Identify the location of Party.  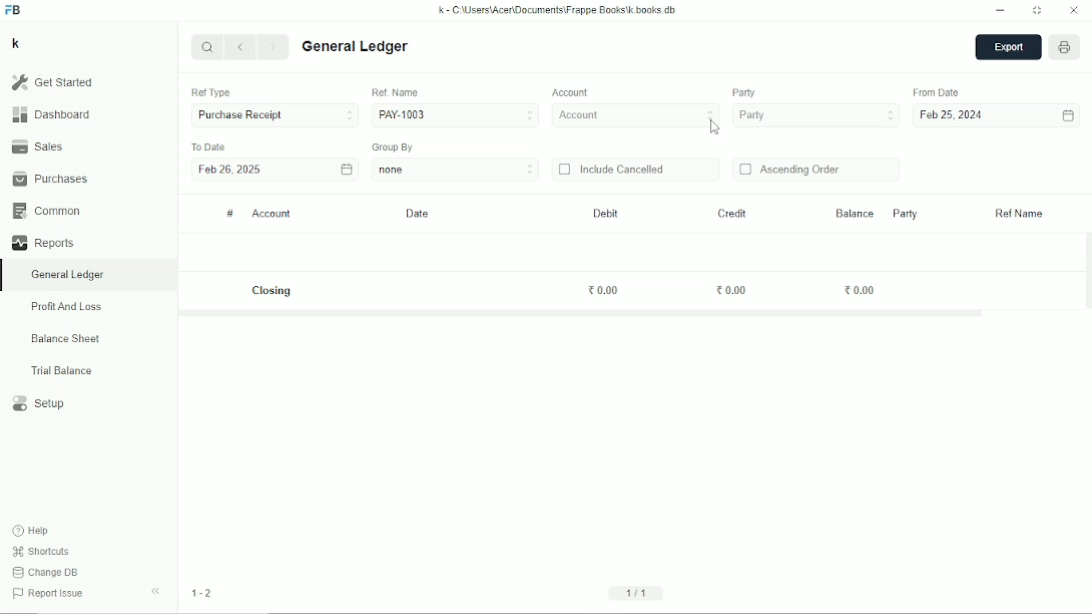
(904, 213).